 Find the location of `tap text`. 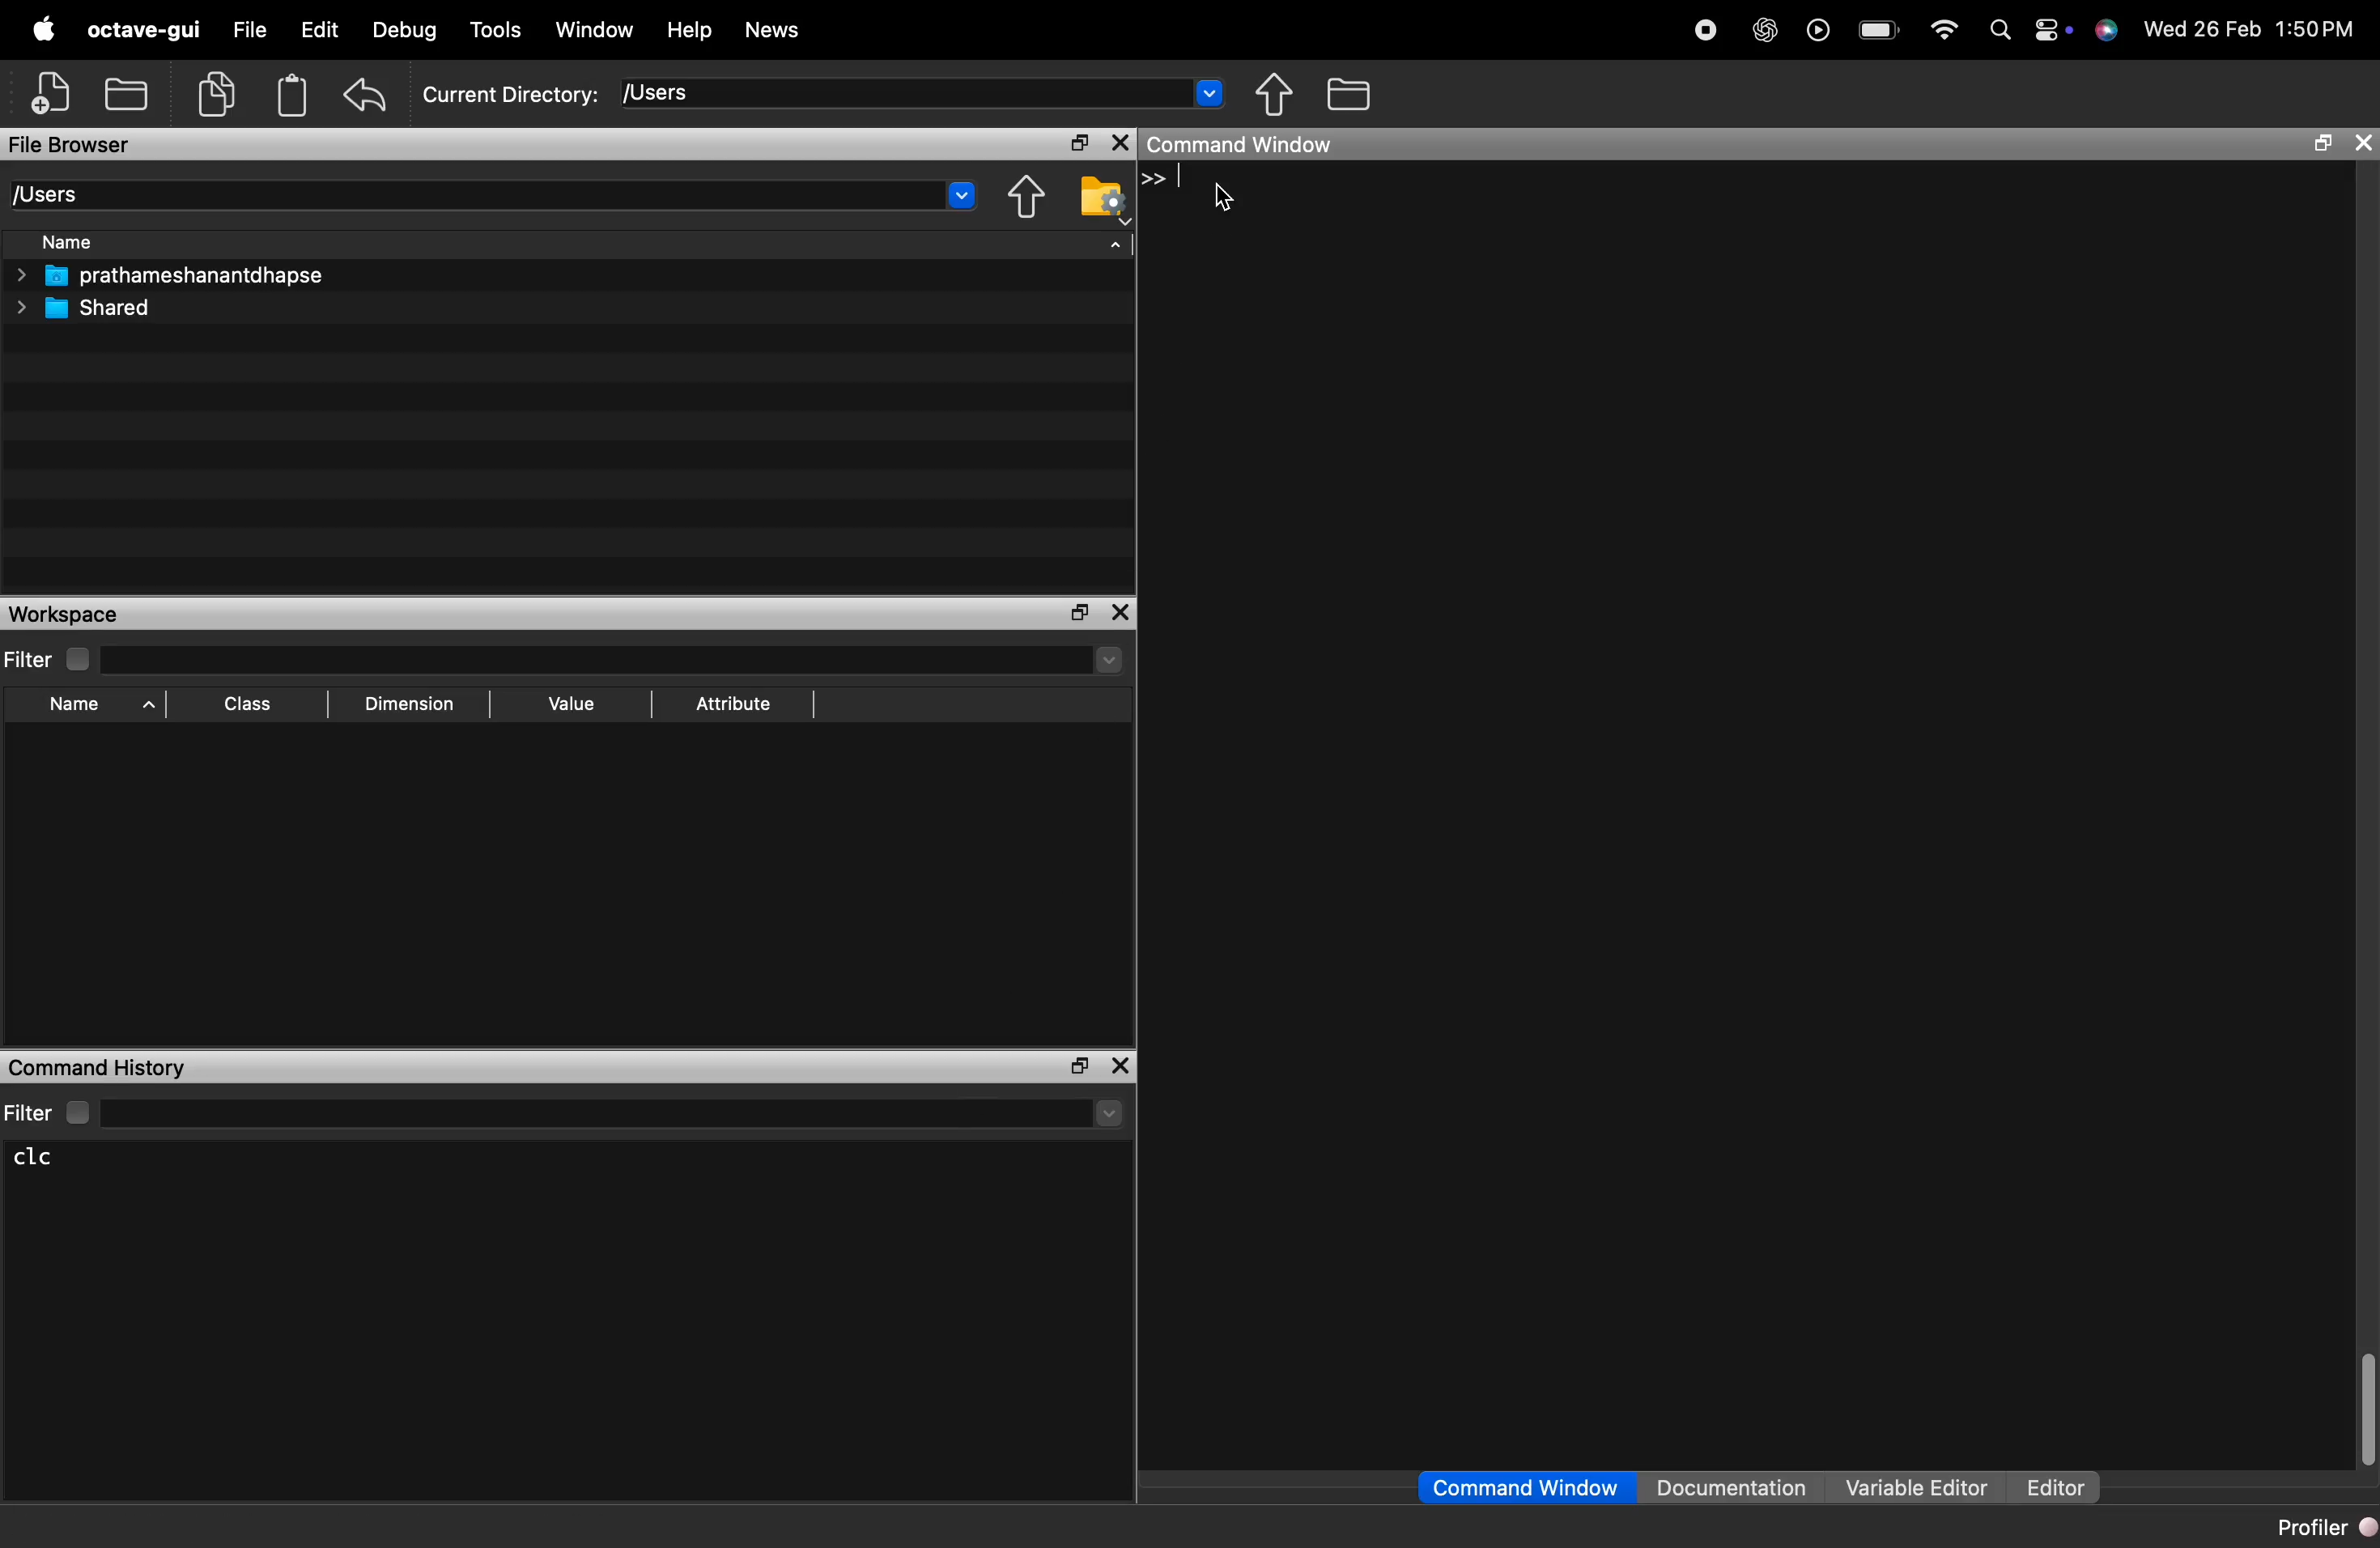

tap text is located at coordinates (1183, 180).